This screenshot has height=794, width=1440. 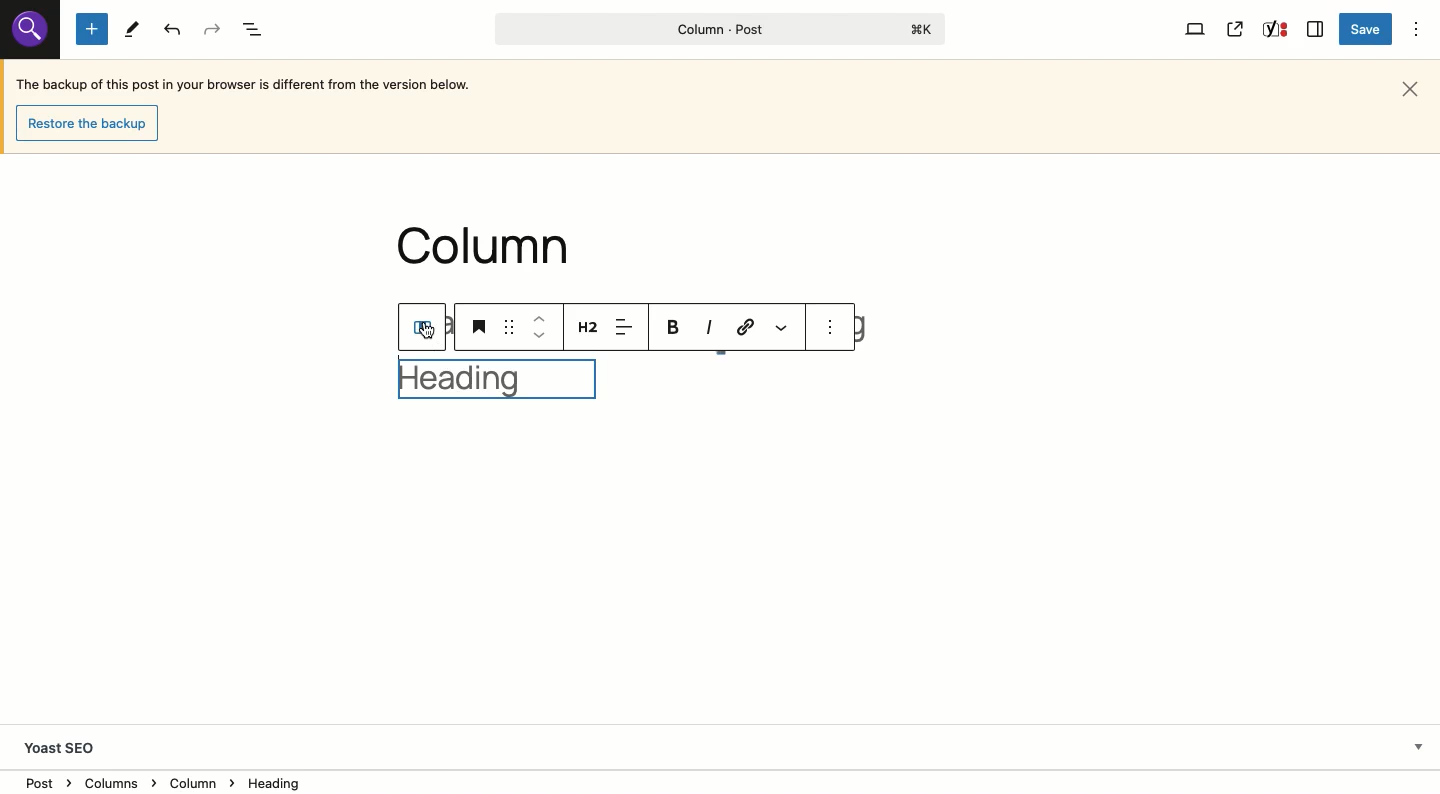 I want to click on Restore the backup, so click(x=92, y=124).